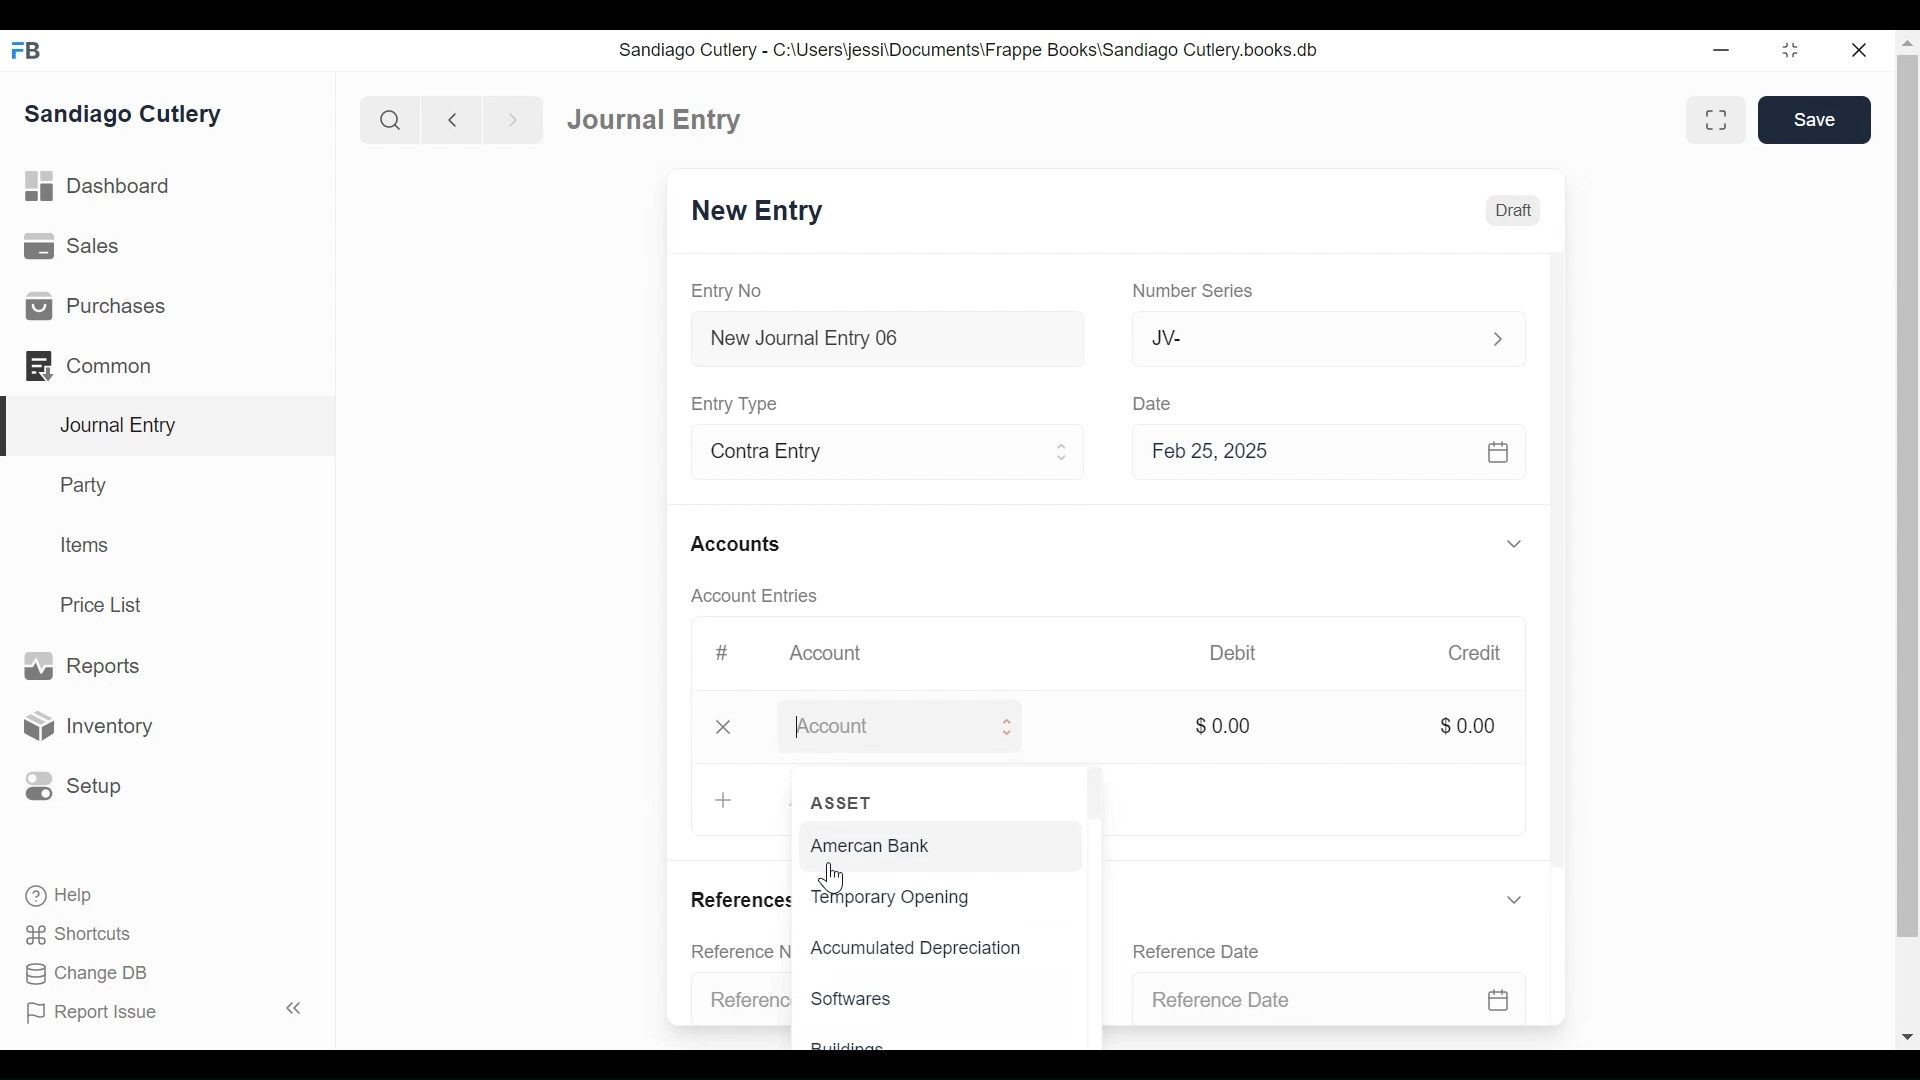  I want to click on Vertical Scroll bar, so click(1908, 495).